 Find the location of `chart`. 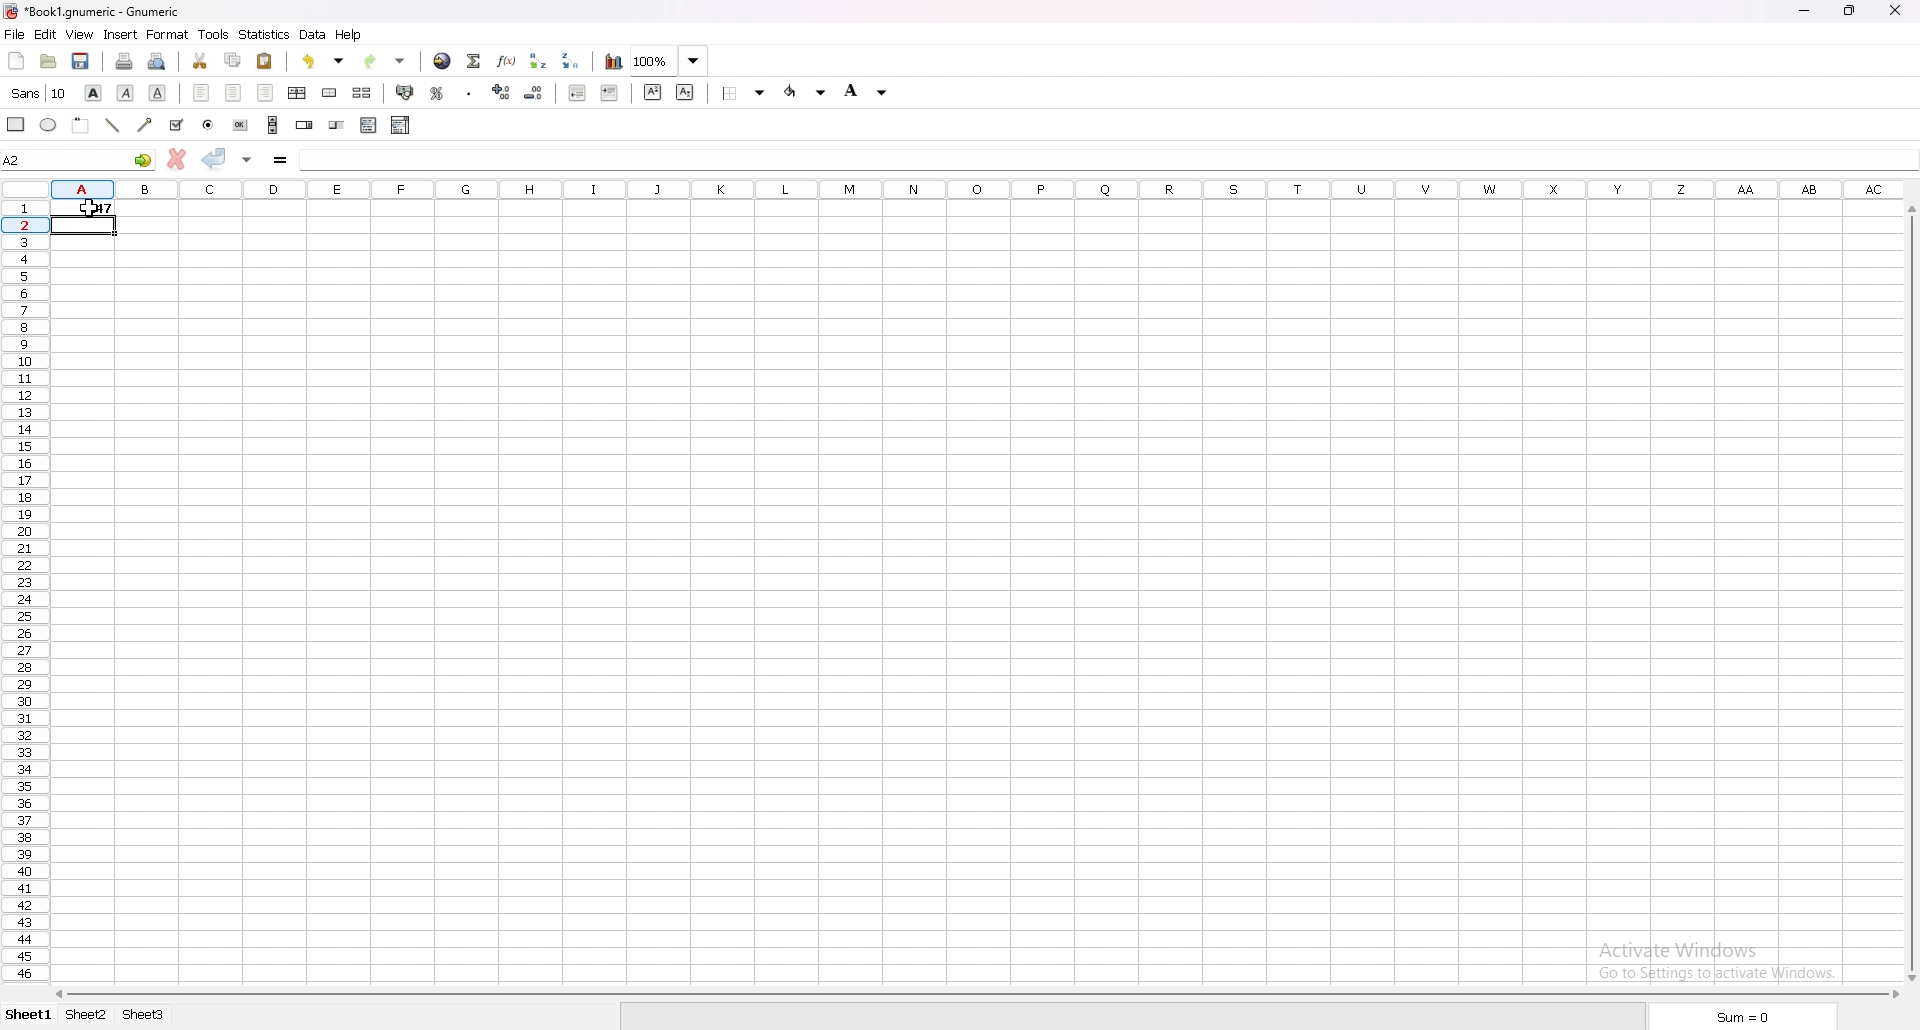

chart is located at coordinates (614, 62).